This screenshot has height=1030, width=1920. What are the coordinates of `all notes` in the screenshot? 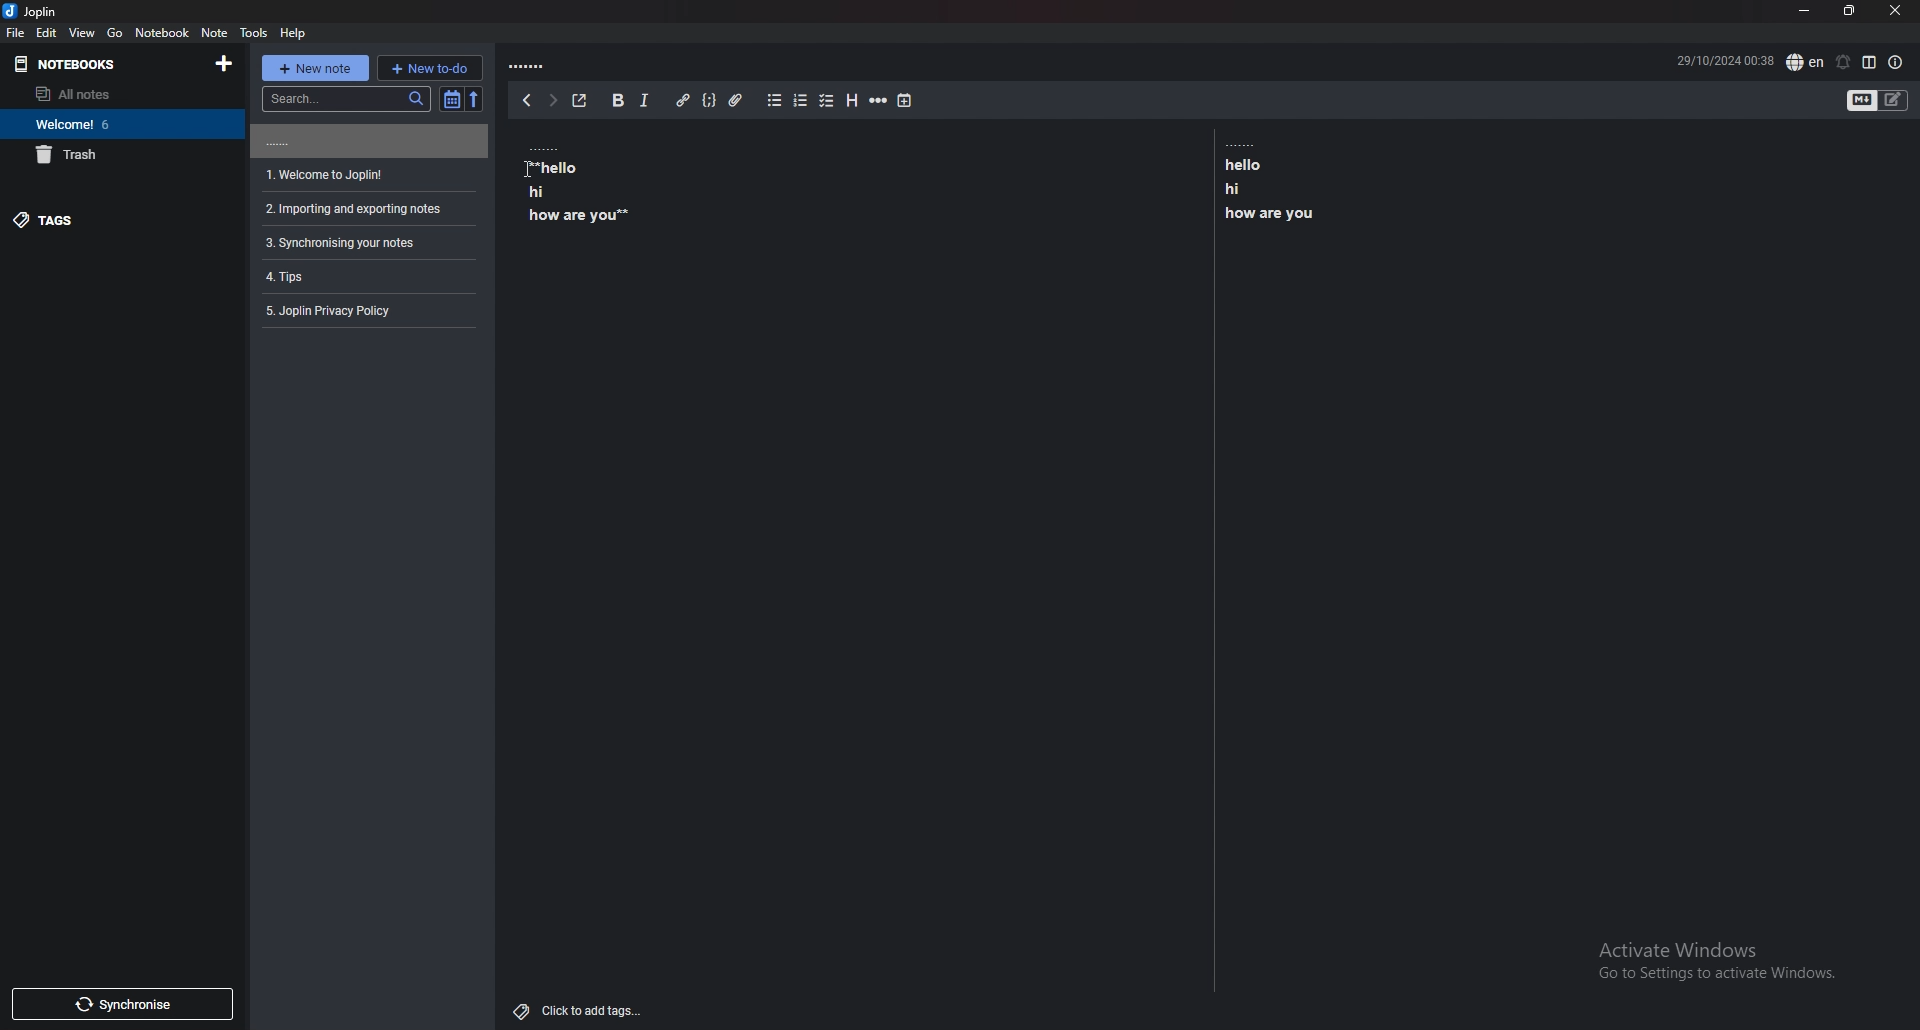 It's located at (112, 93).